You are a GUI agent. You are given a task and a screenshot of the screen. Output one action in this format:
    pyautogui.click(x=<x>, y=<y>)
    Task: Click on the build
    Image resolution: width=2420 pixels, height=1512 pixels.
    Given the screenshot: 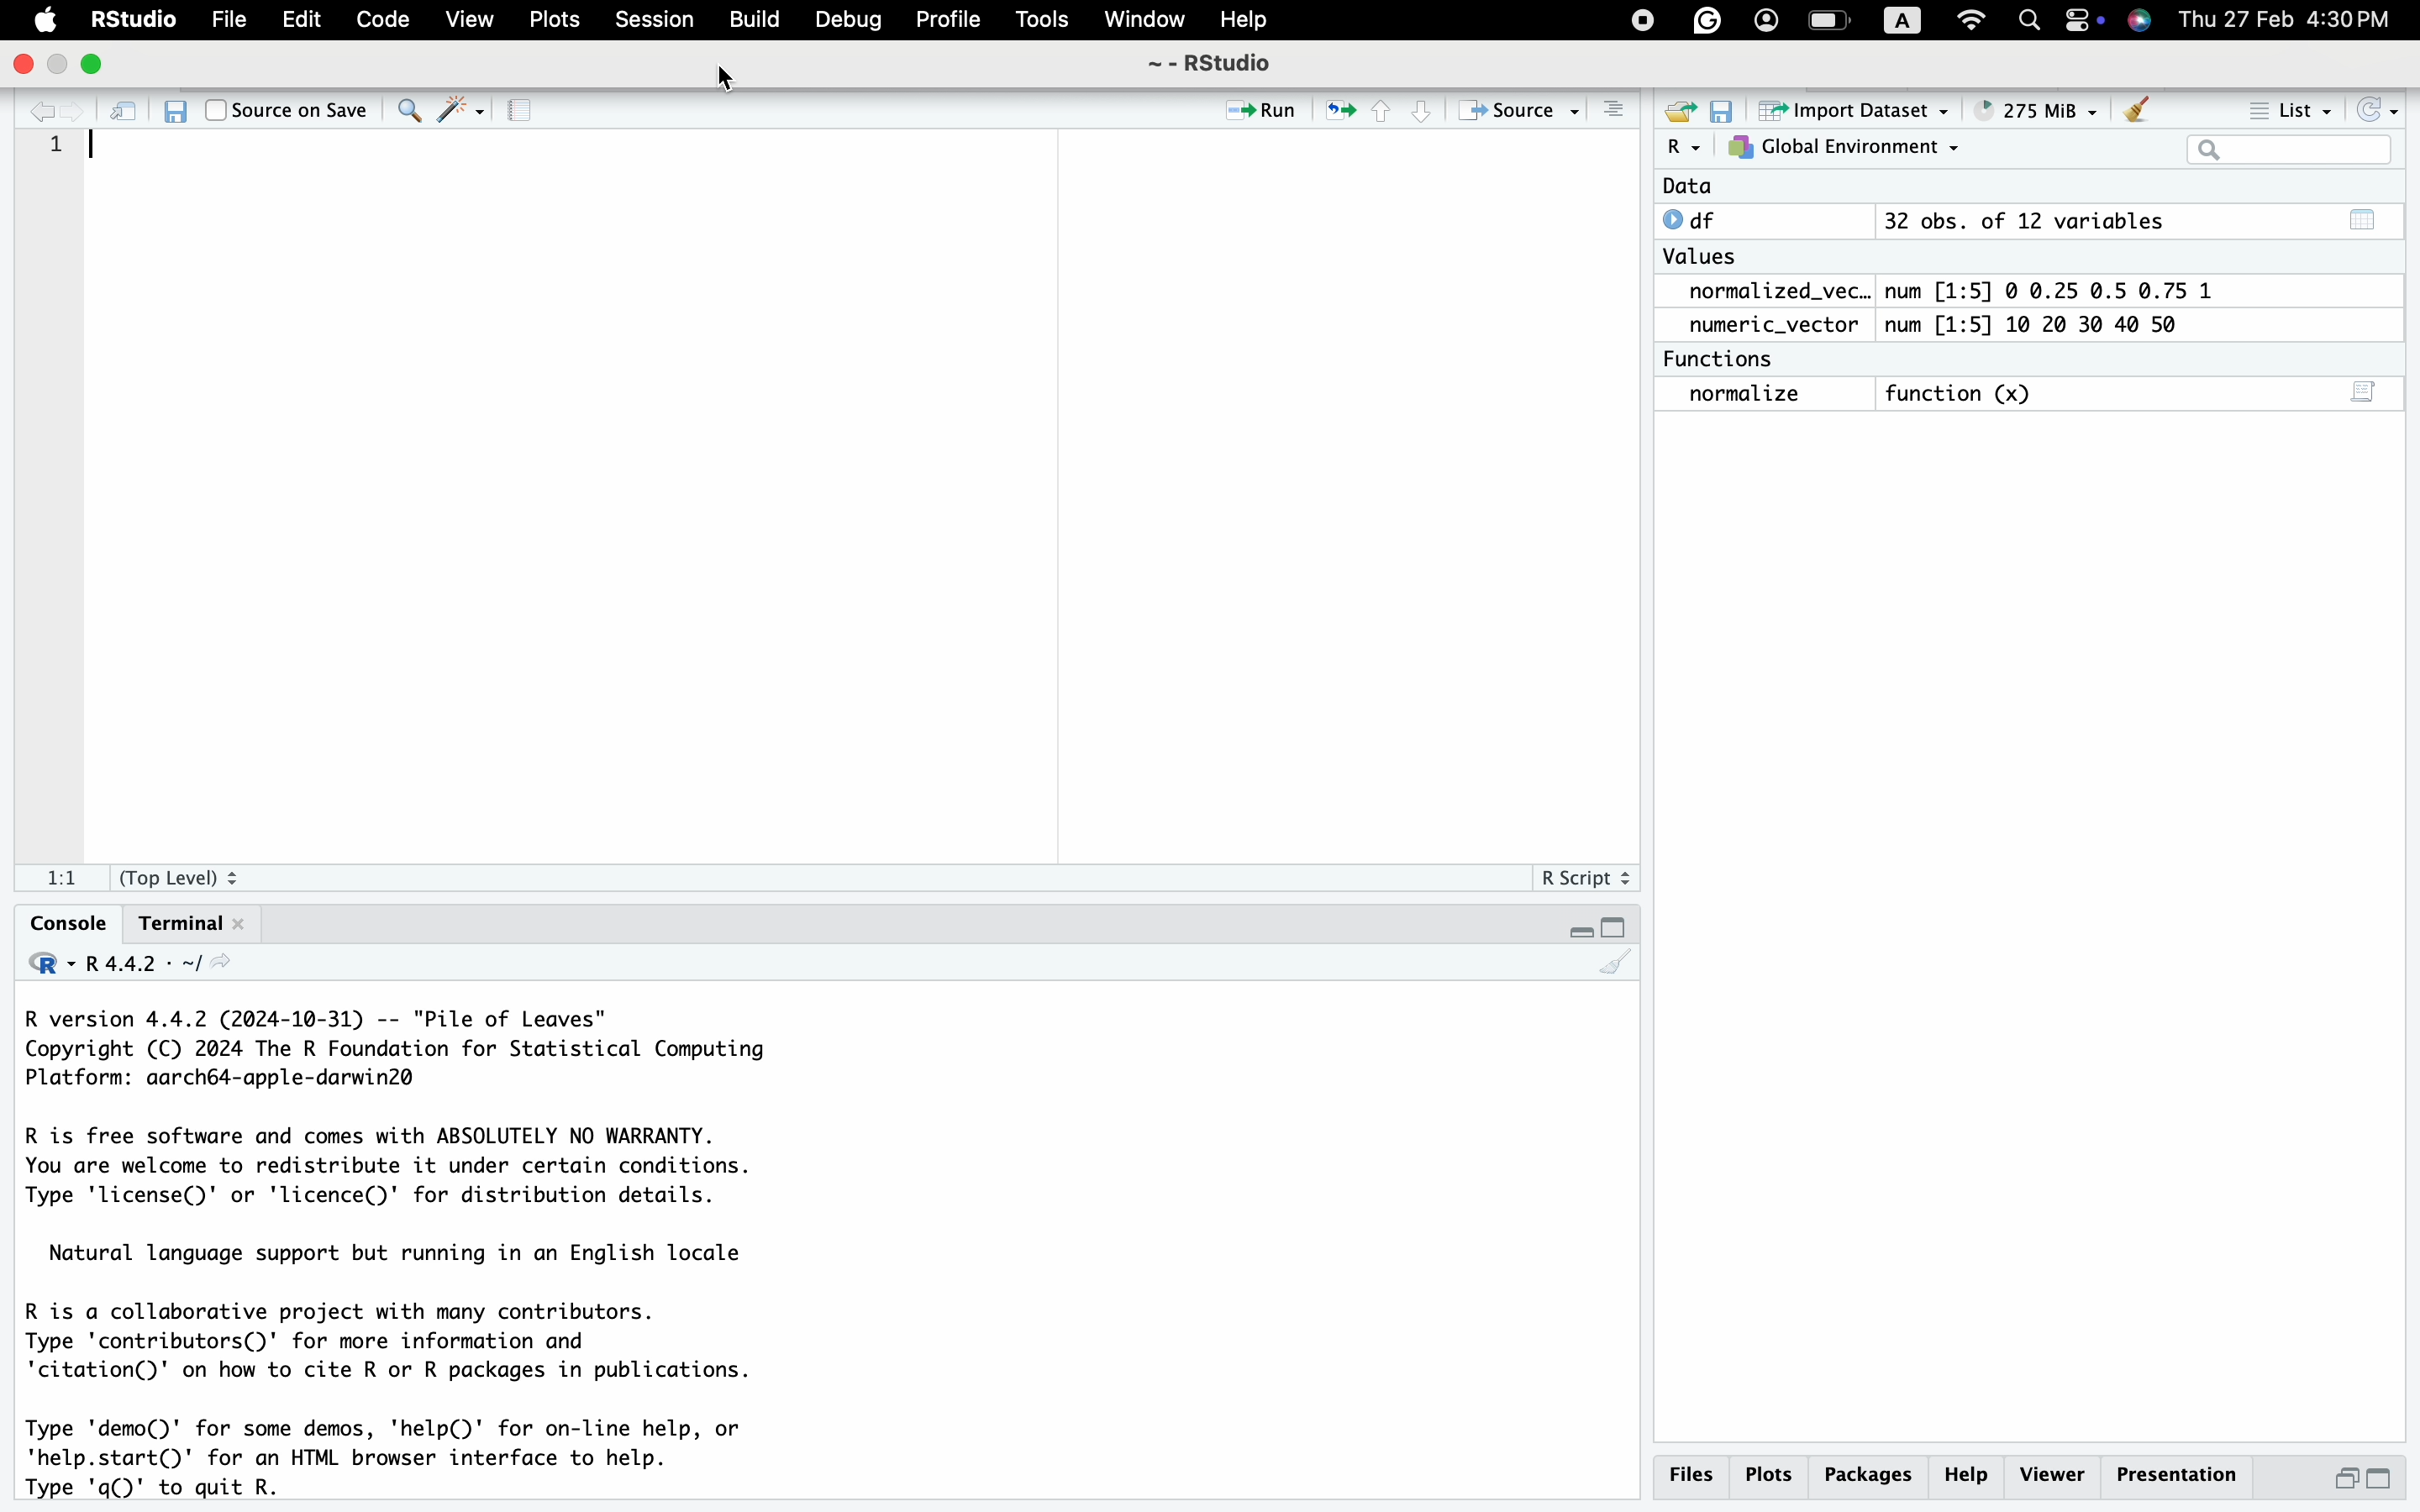 What is the action you would take?
    pyautogui.click(x=754, y=19)
    